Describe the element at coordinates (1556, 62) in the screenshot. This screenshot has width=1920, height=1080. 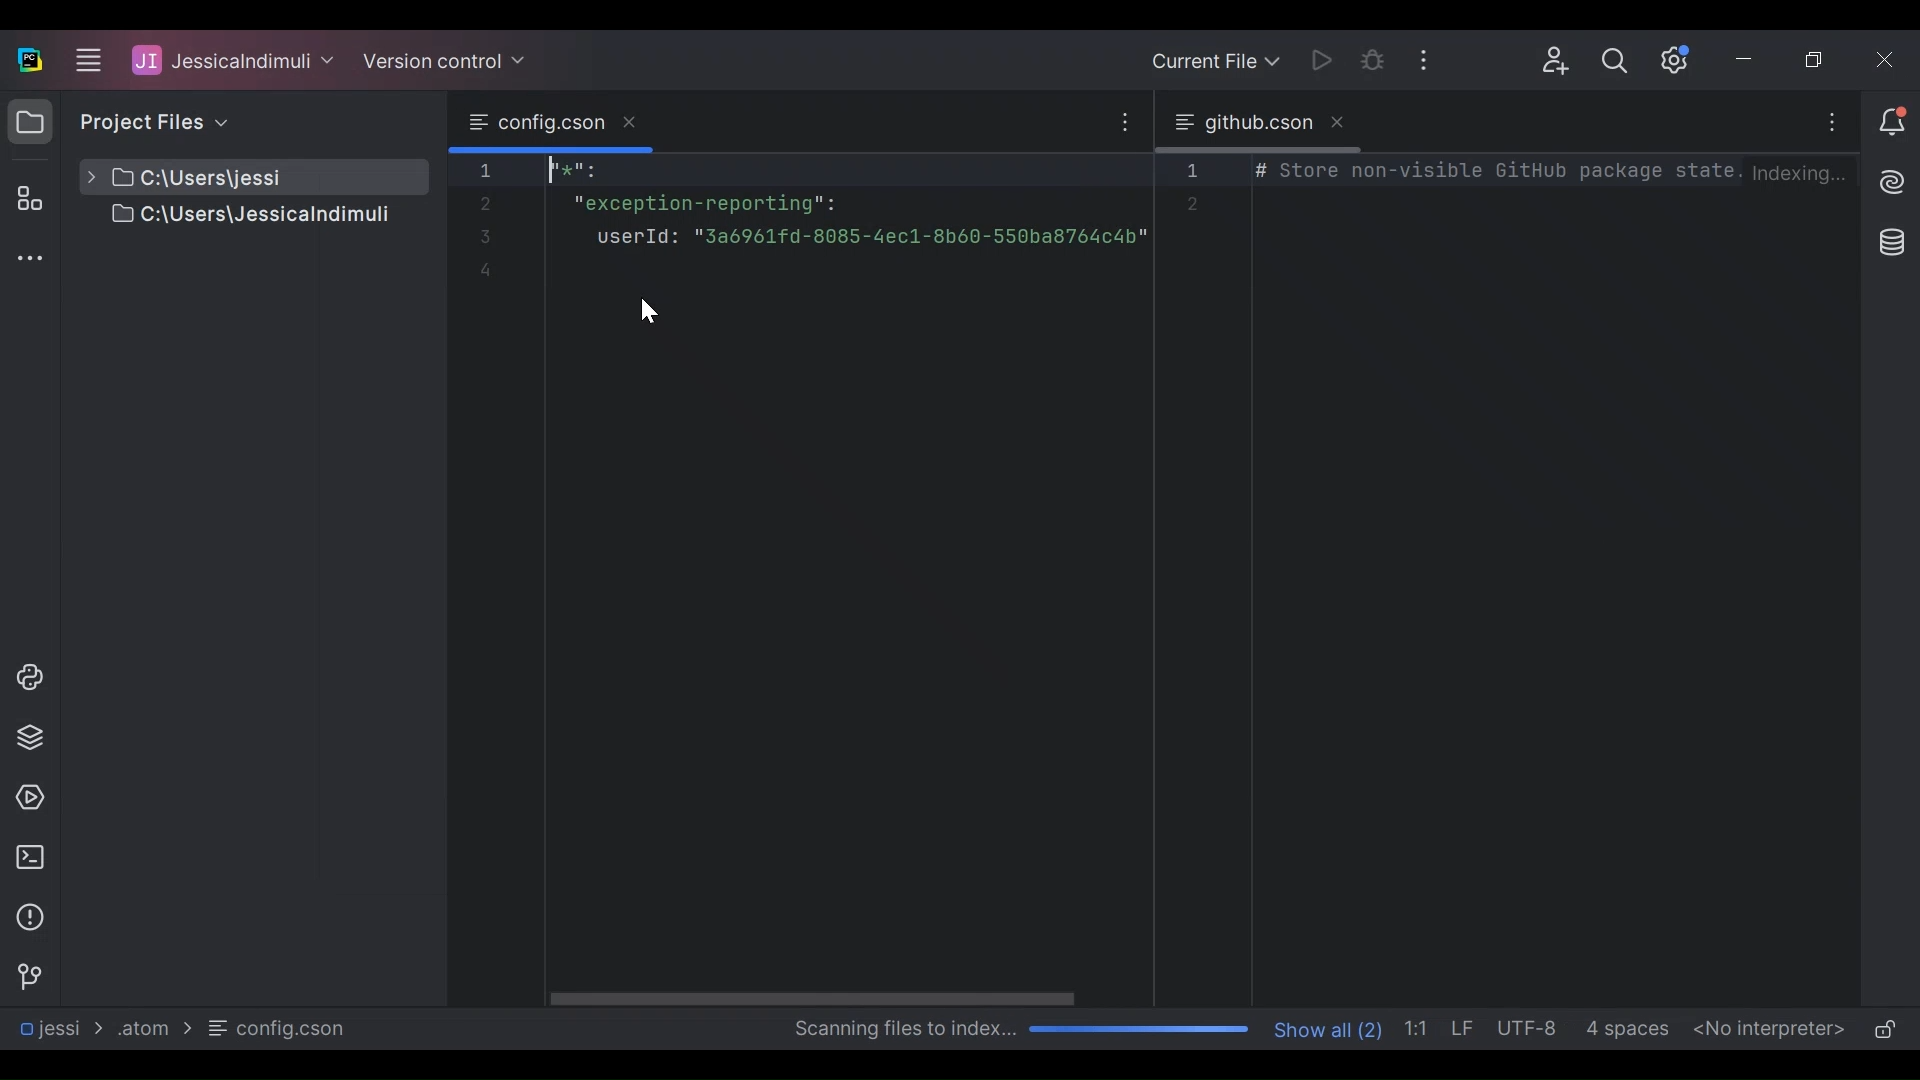
I see `Code with me` at that location.